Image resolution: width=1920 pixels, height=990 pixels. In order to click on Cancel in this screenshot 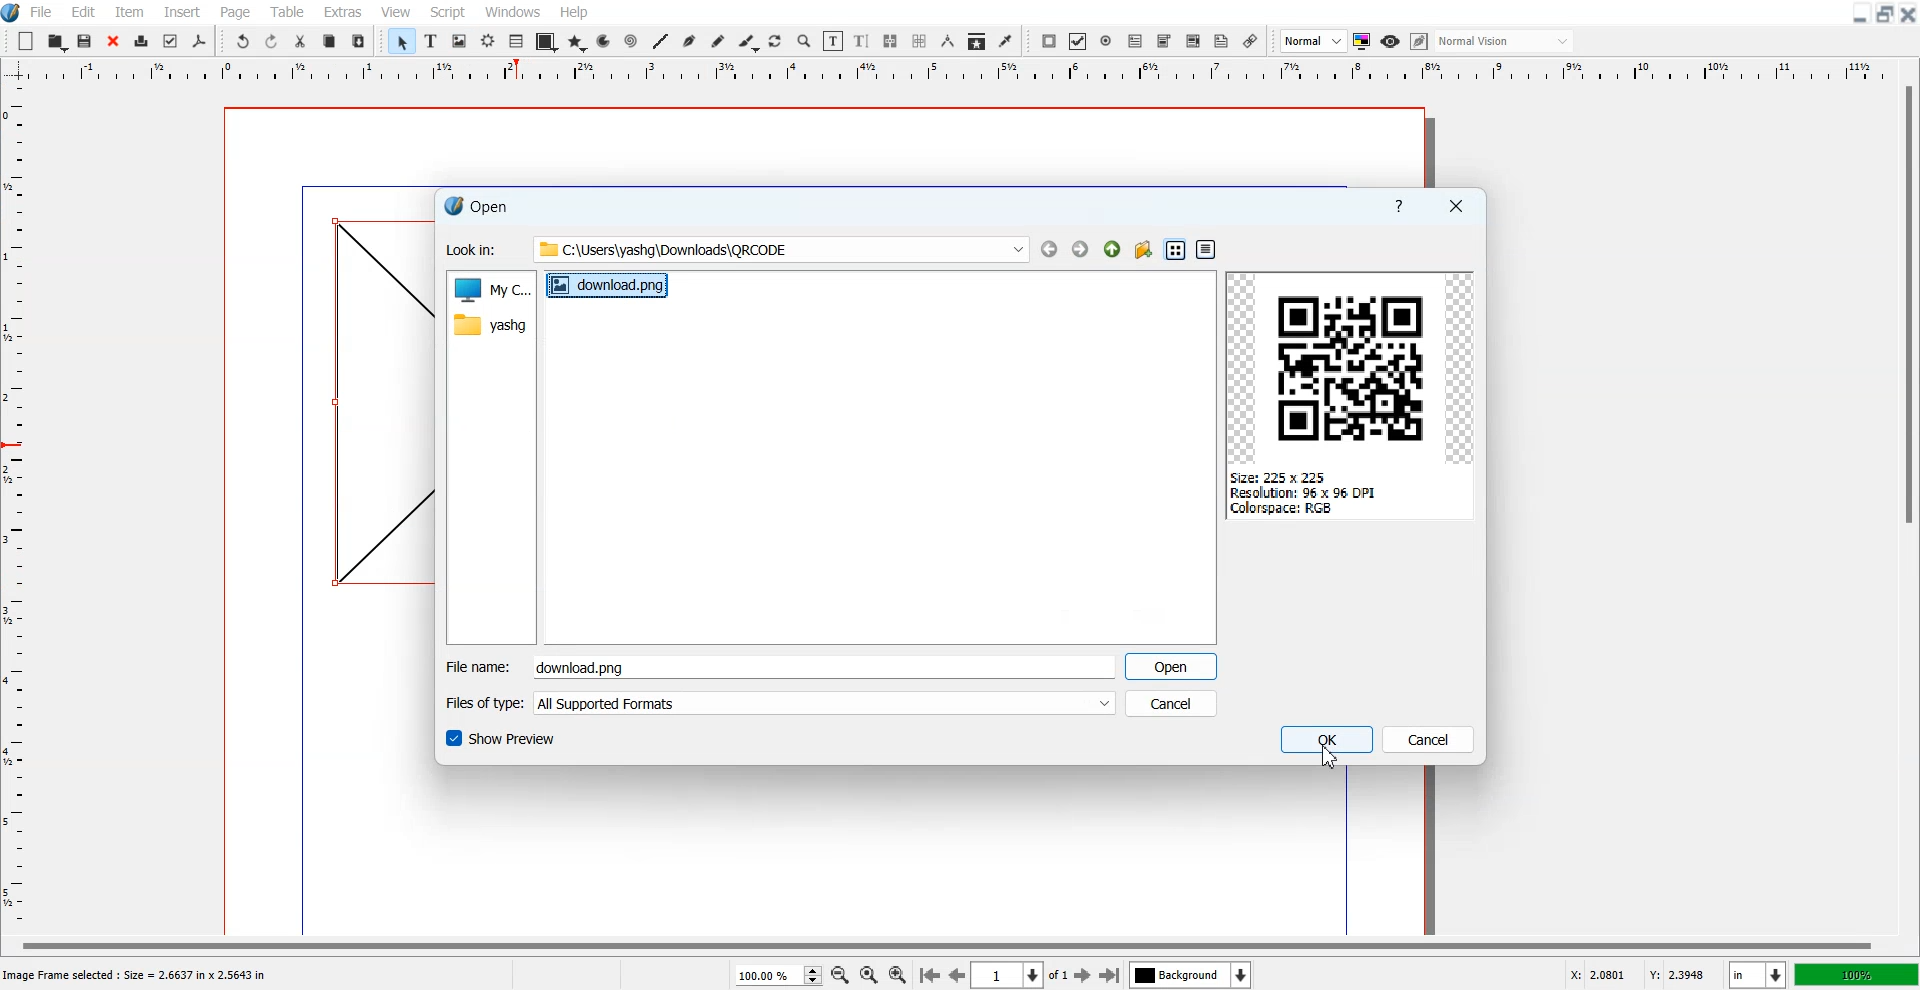, I will do `click(1428, 739)`.